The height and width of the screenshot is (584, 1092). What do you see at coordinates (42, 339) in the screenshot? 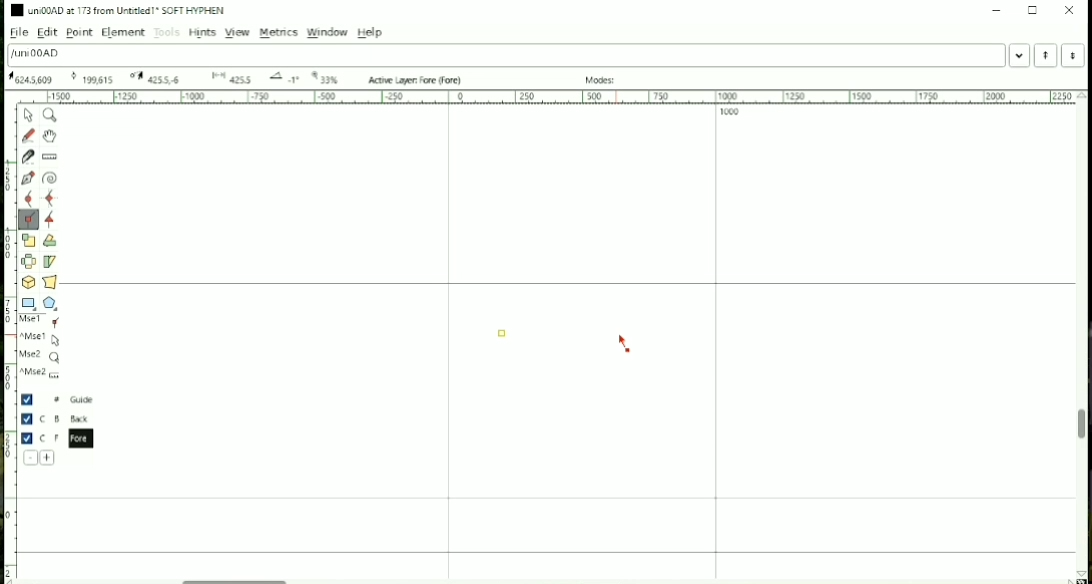
I see `^Mse1` at bounding box center [42, 339].